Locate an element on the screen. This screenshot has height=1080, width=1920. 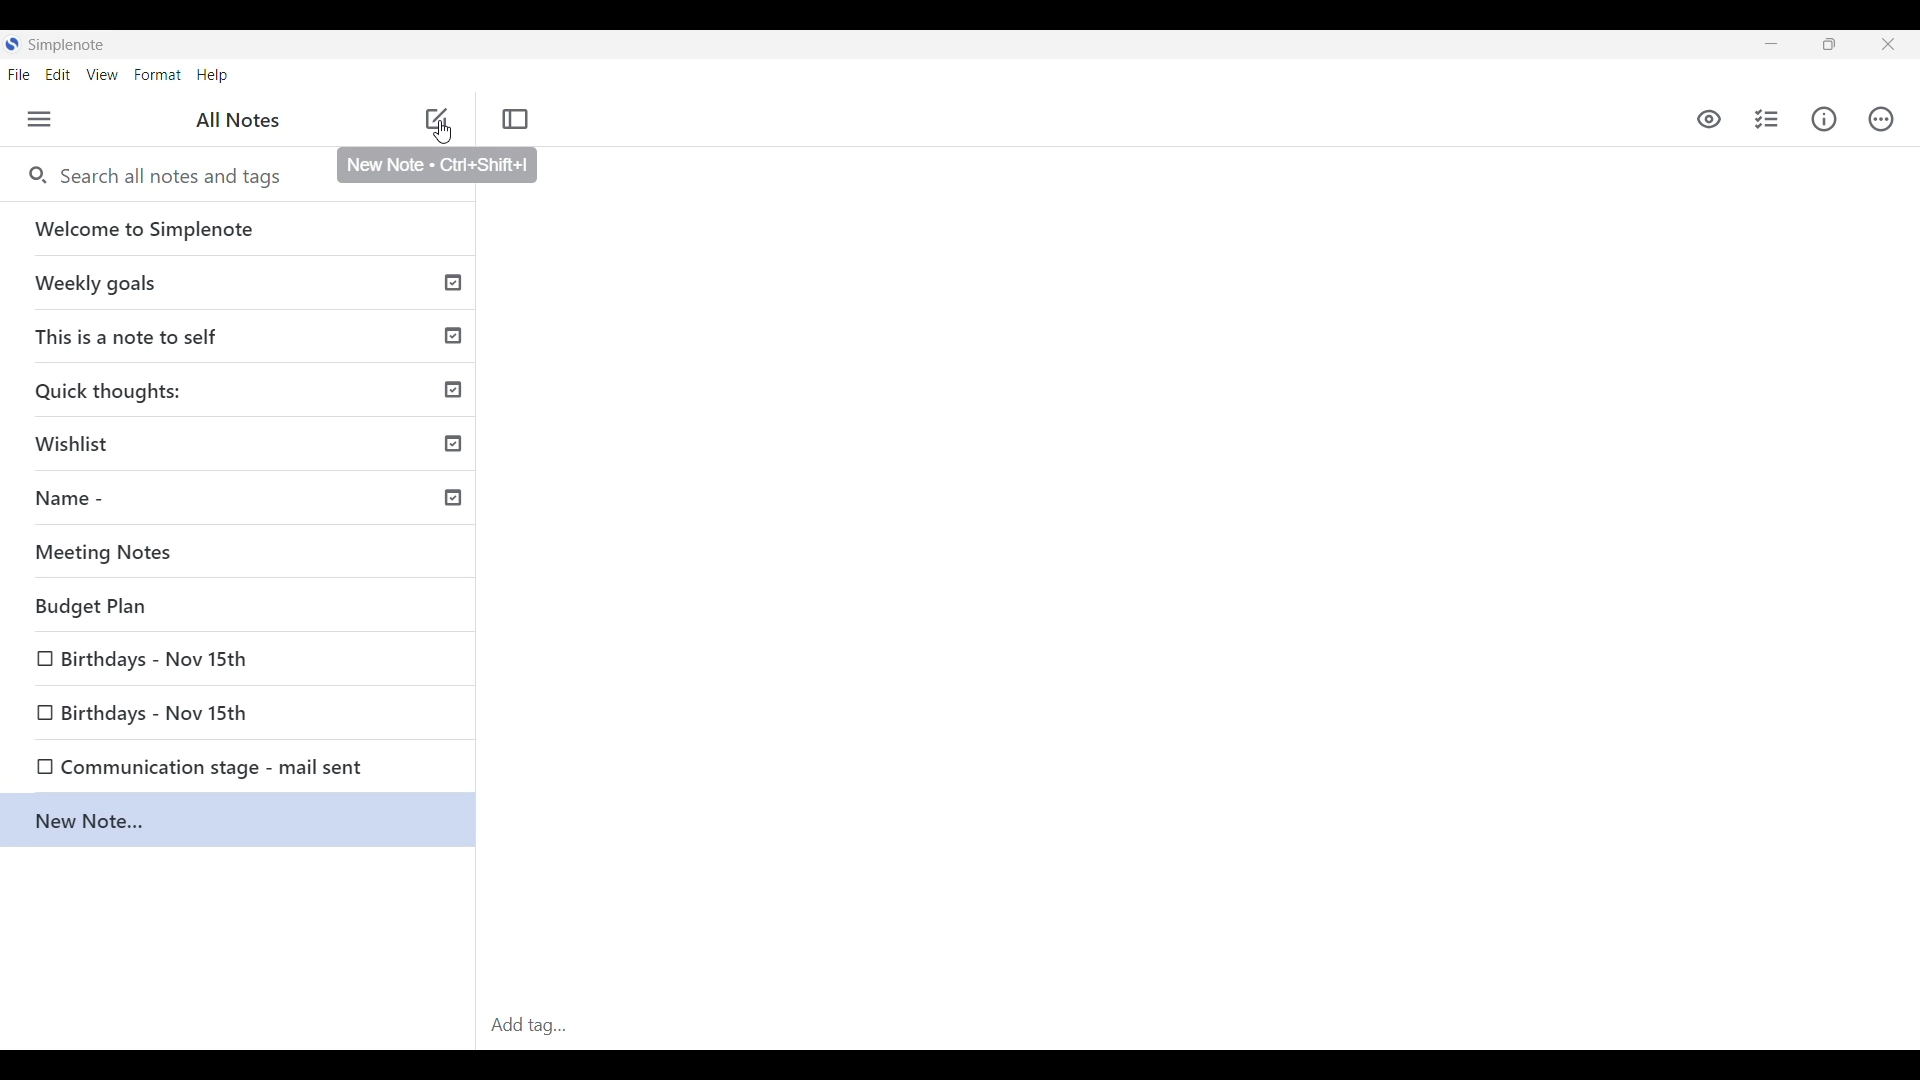
Meeting Notes is located at coordinates (245, 552).